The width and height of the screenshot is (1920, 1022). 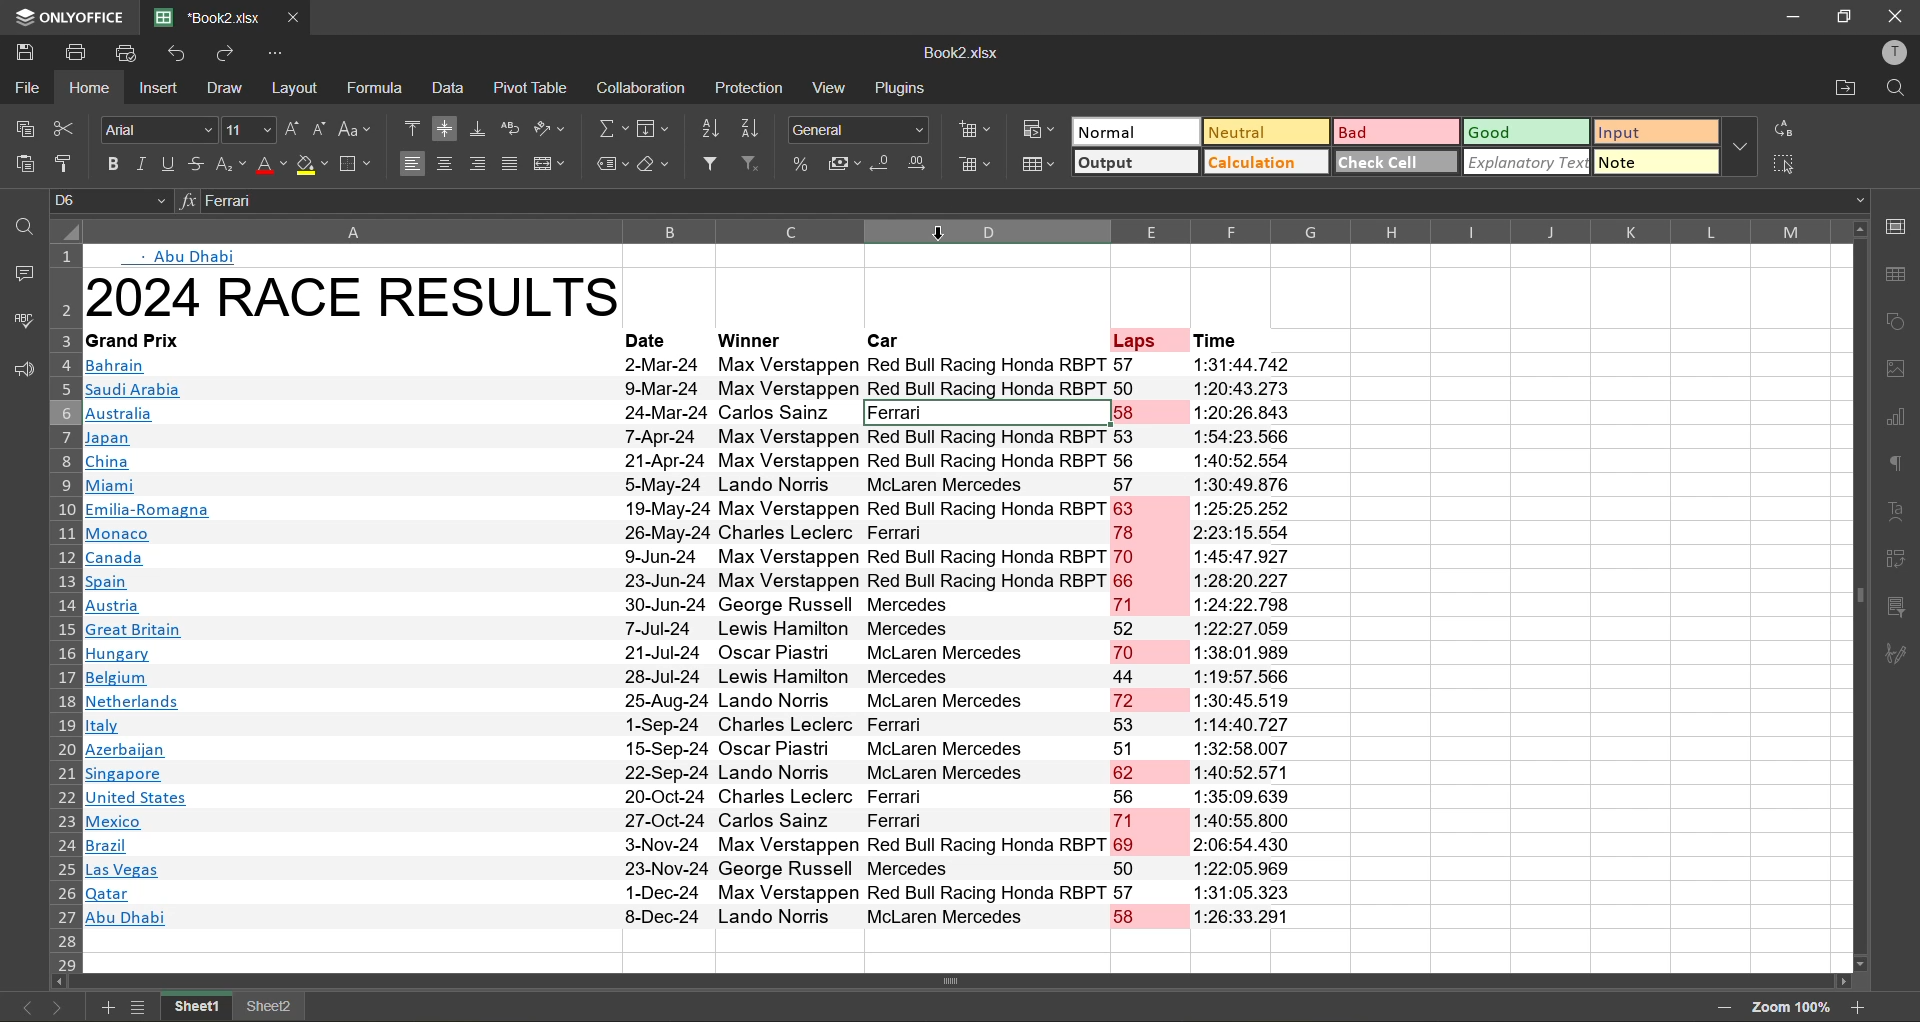 What do you see at coordinates (360, 299) in the screenshot?
I see `2024 RACE RESULTS` at bounding box center [360, 299].